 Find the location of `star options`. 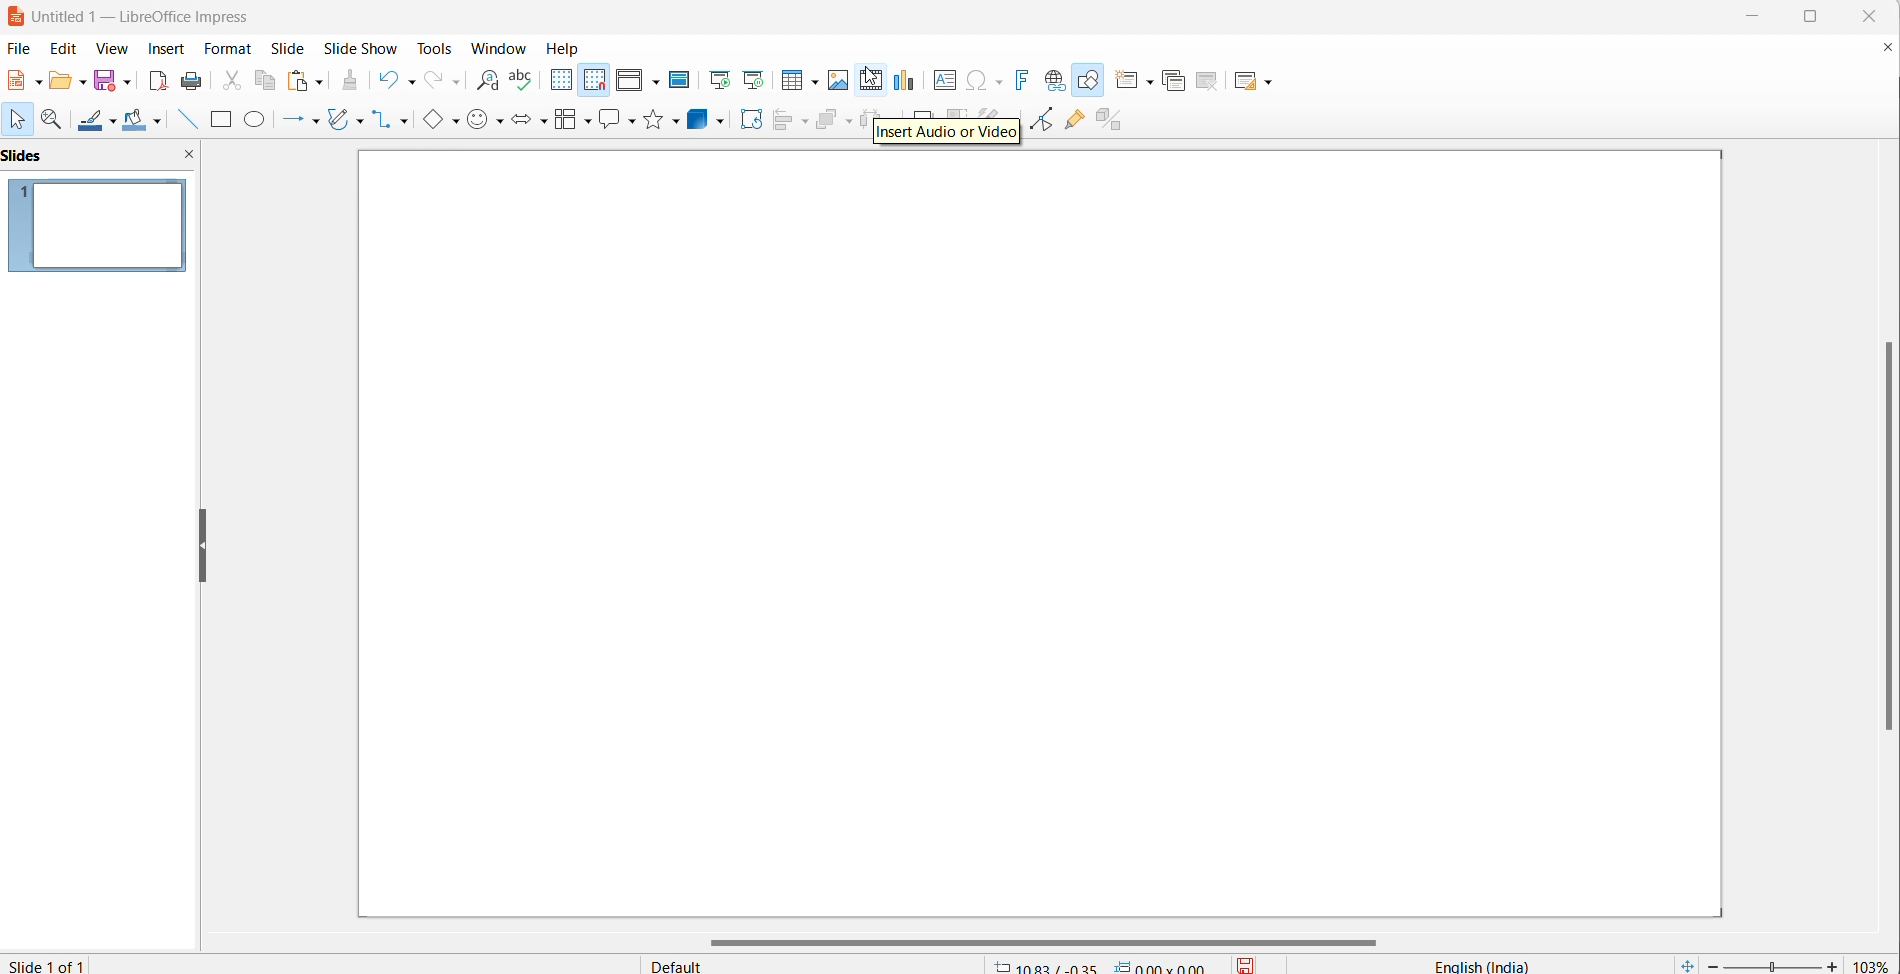

star options is located at coordinates (676, 122).